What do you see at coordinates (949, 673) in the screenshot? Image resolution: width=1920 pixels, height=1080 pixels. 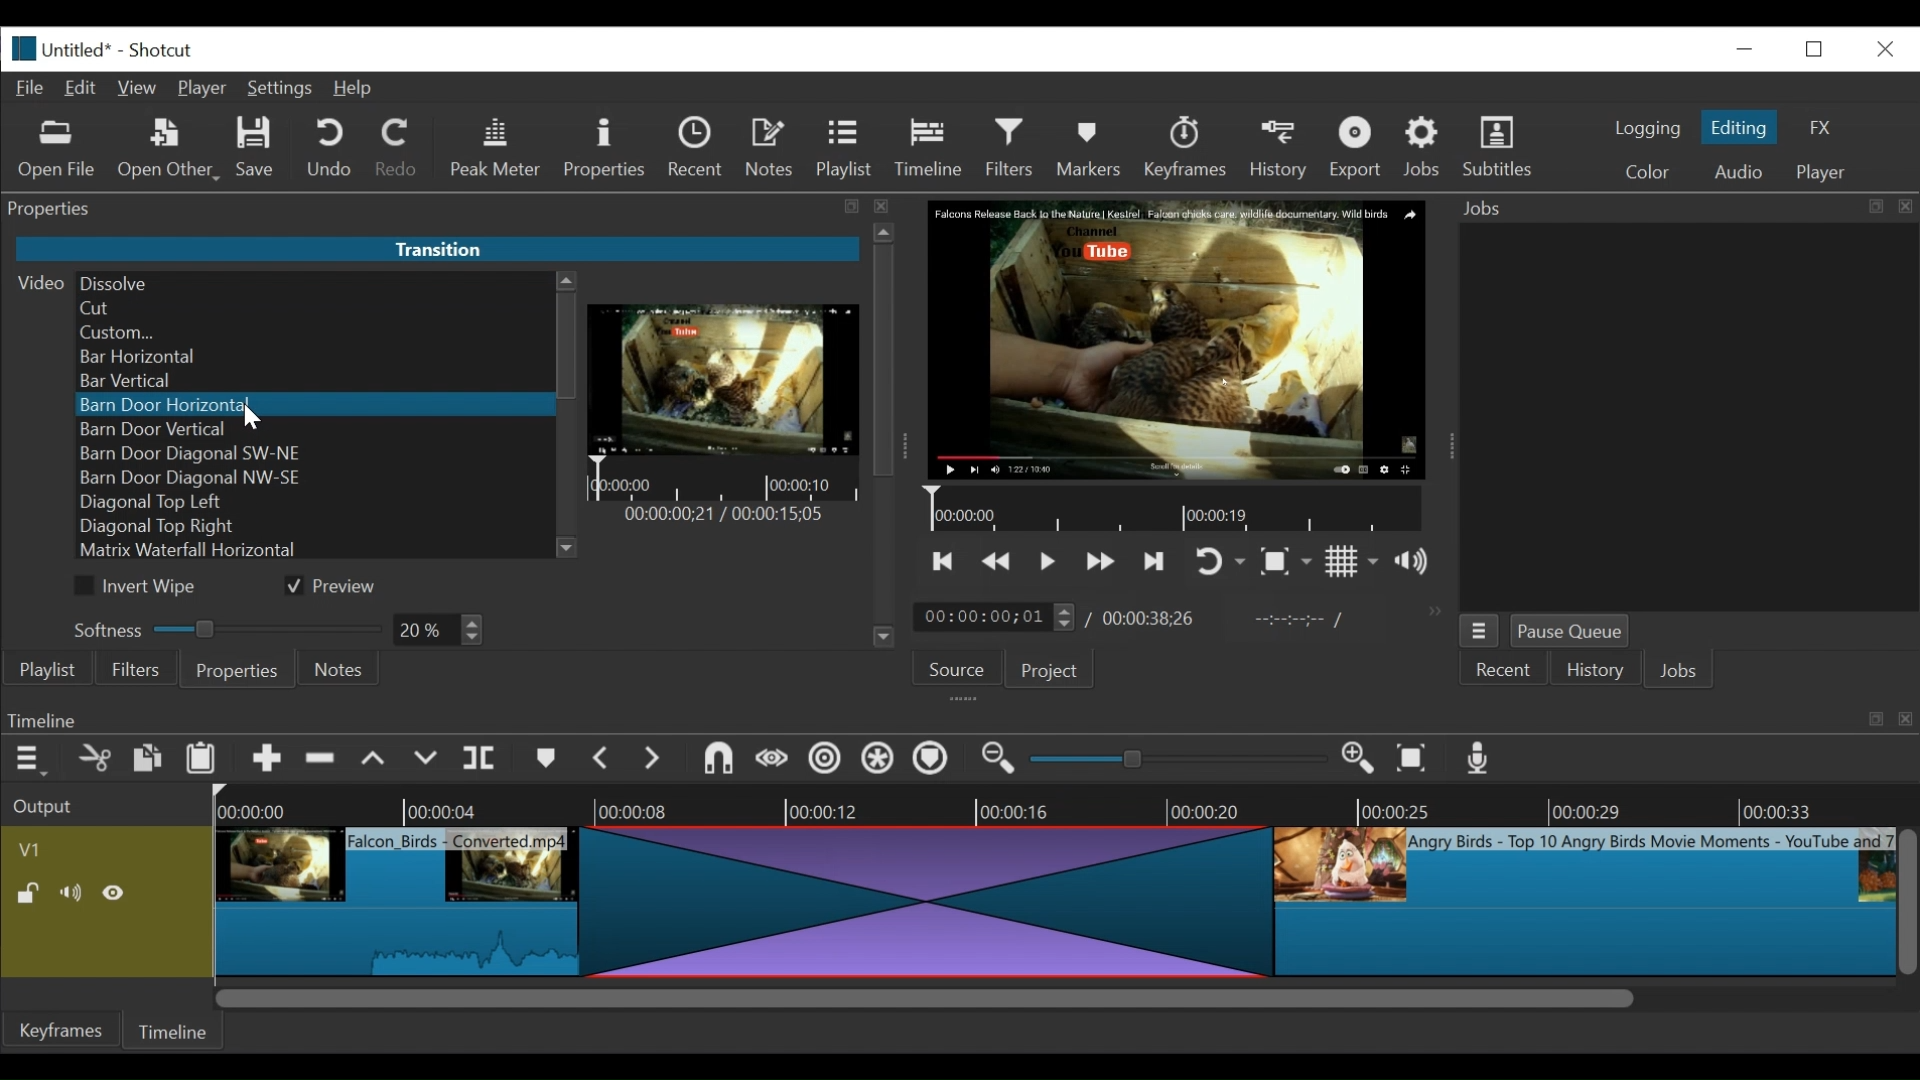 I see `Source` at bounding box center [949, 673].